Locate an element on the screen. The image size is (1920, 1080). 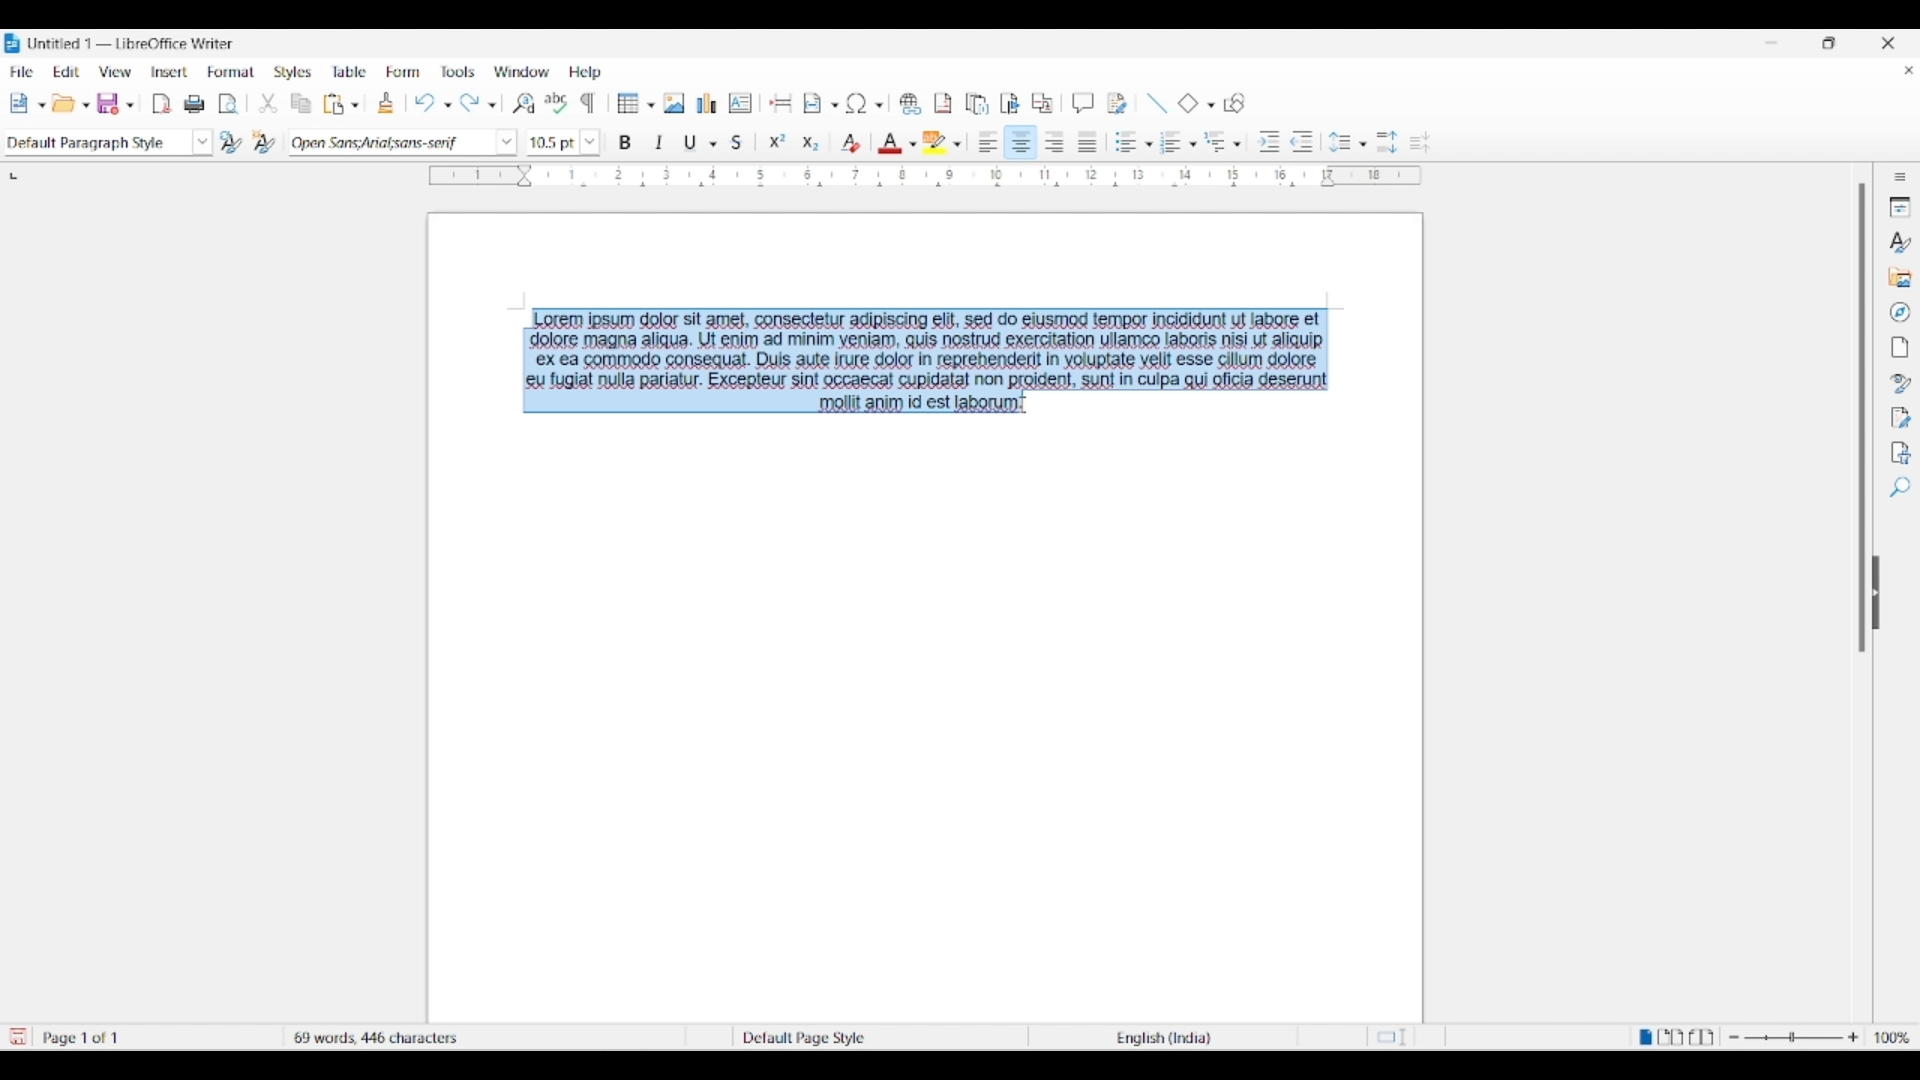
Selected new document option is located at coordinates (23, 102).